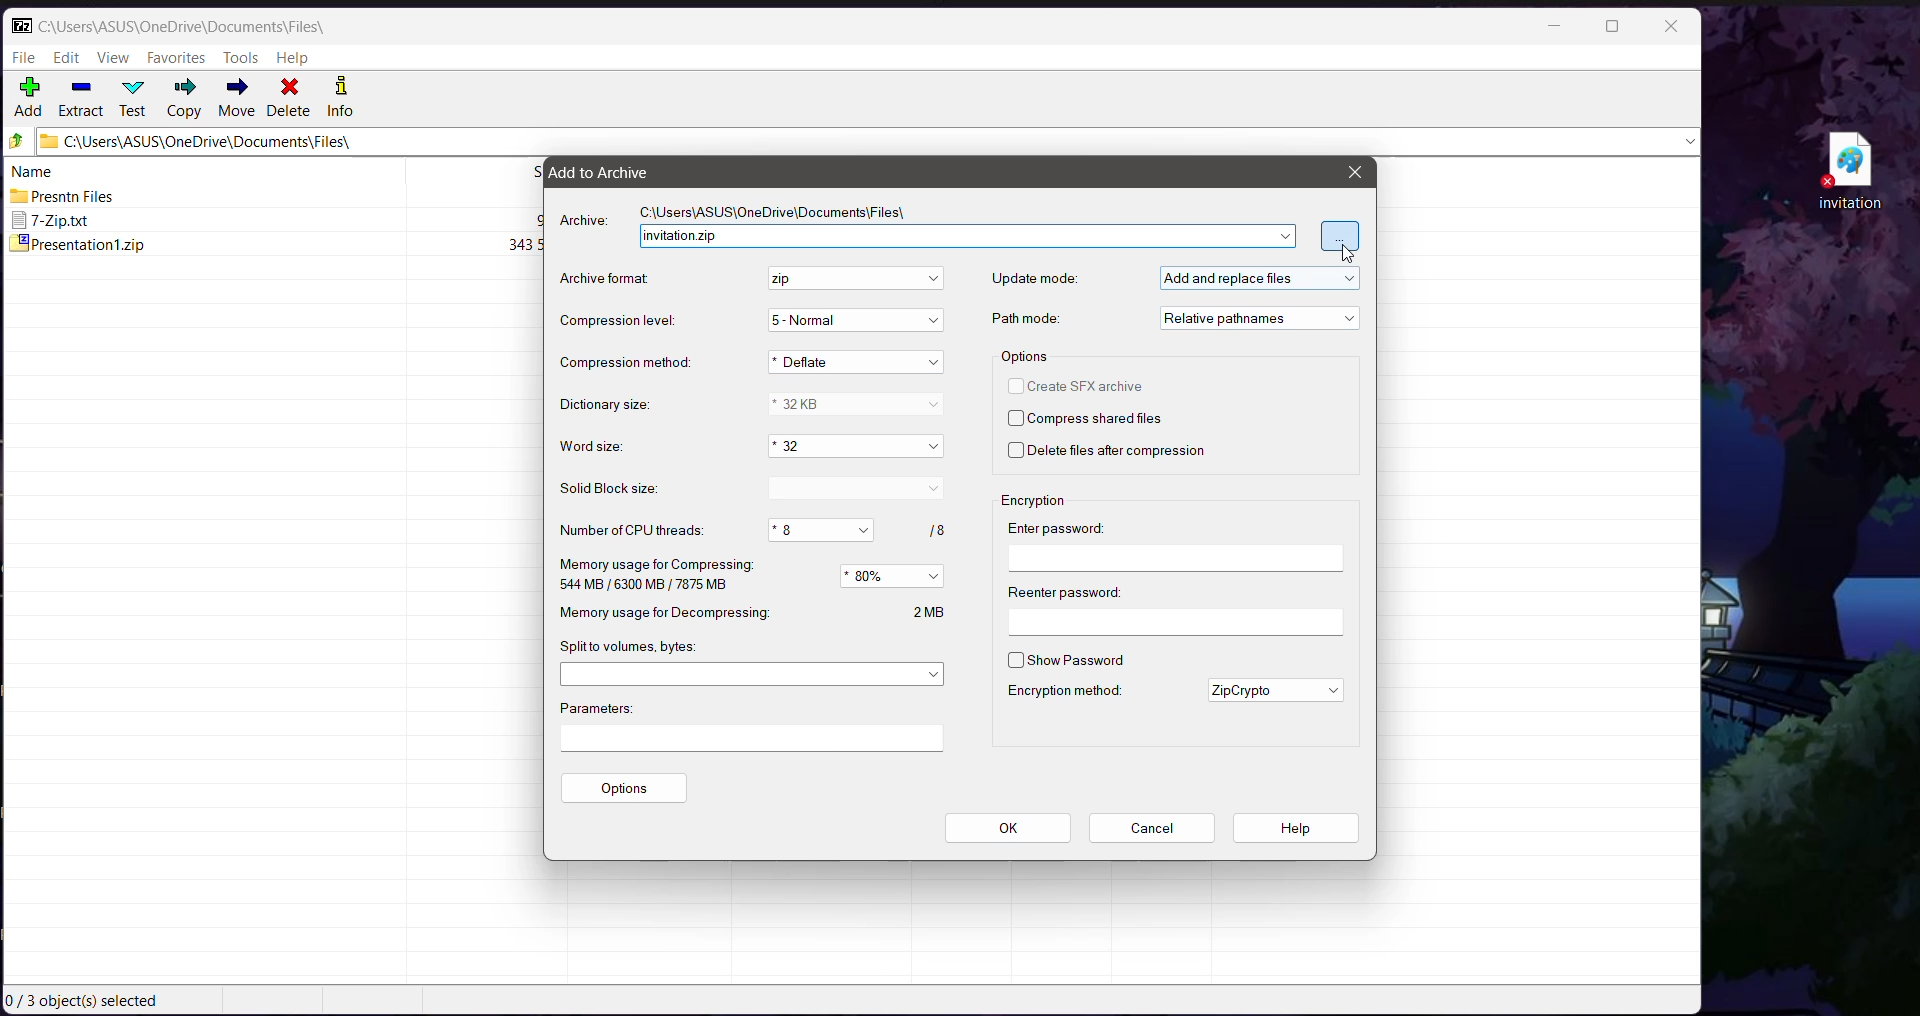  I want to click on Compression method, so click(624, 361).